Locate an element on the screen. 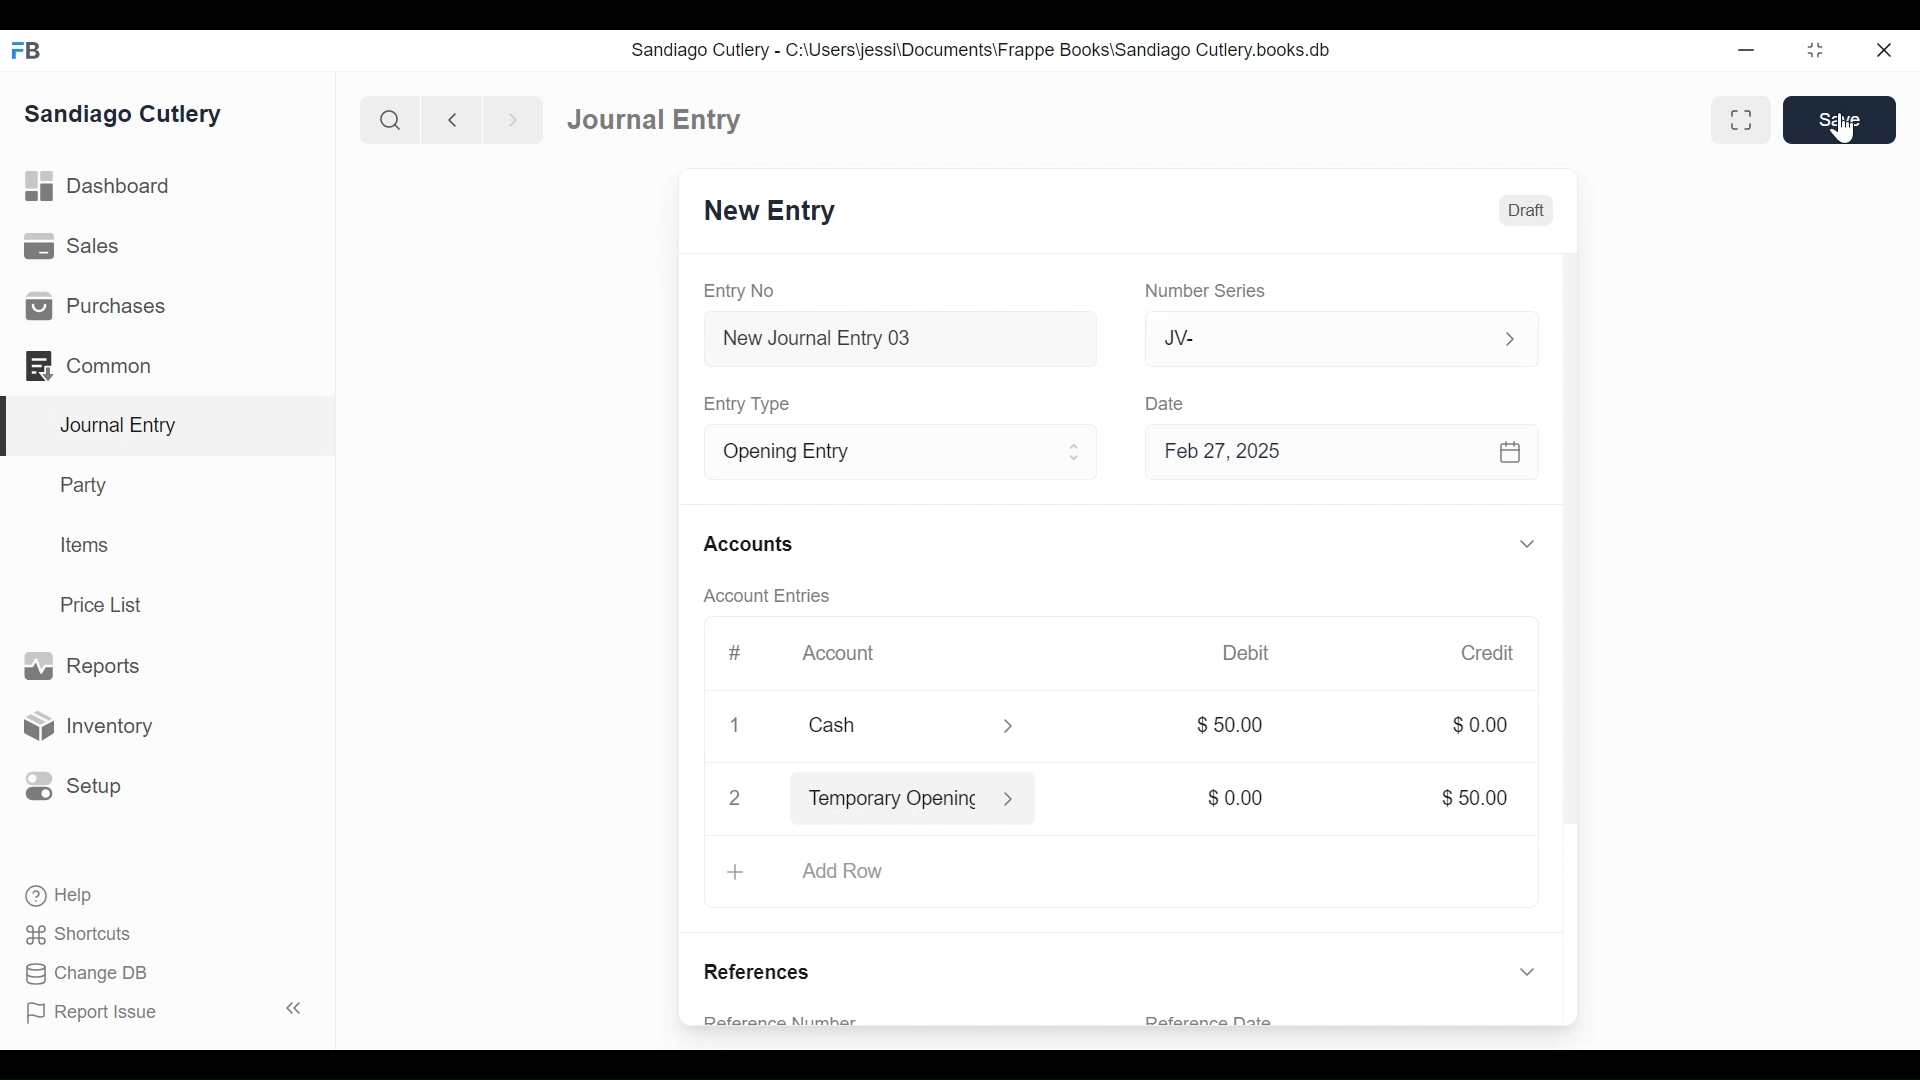 This screenshot has height=1080, width=1920. Expand is located at coordinates (1507, 338).